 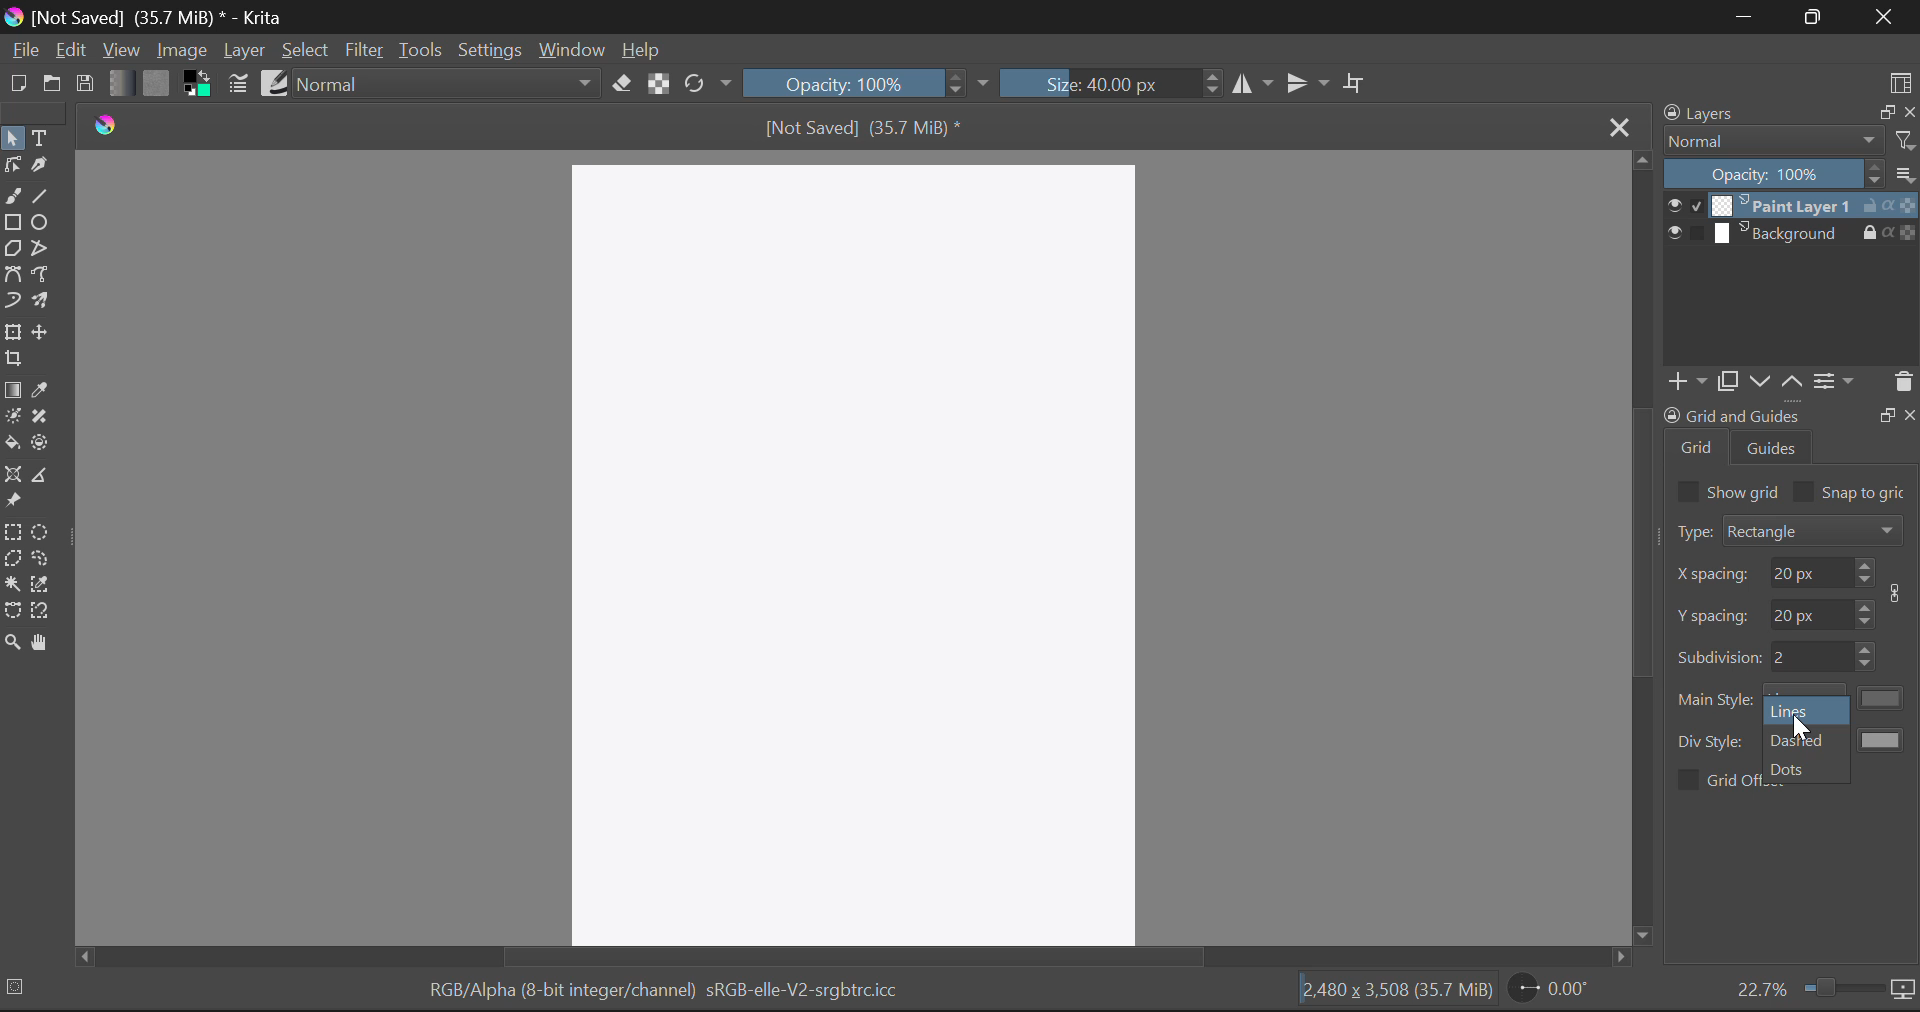 What do you see at coordinates (12, 445) in the screenshot?
I see `Fill` at bounding box center [12, 445].